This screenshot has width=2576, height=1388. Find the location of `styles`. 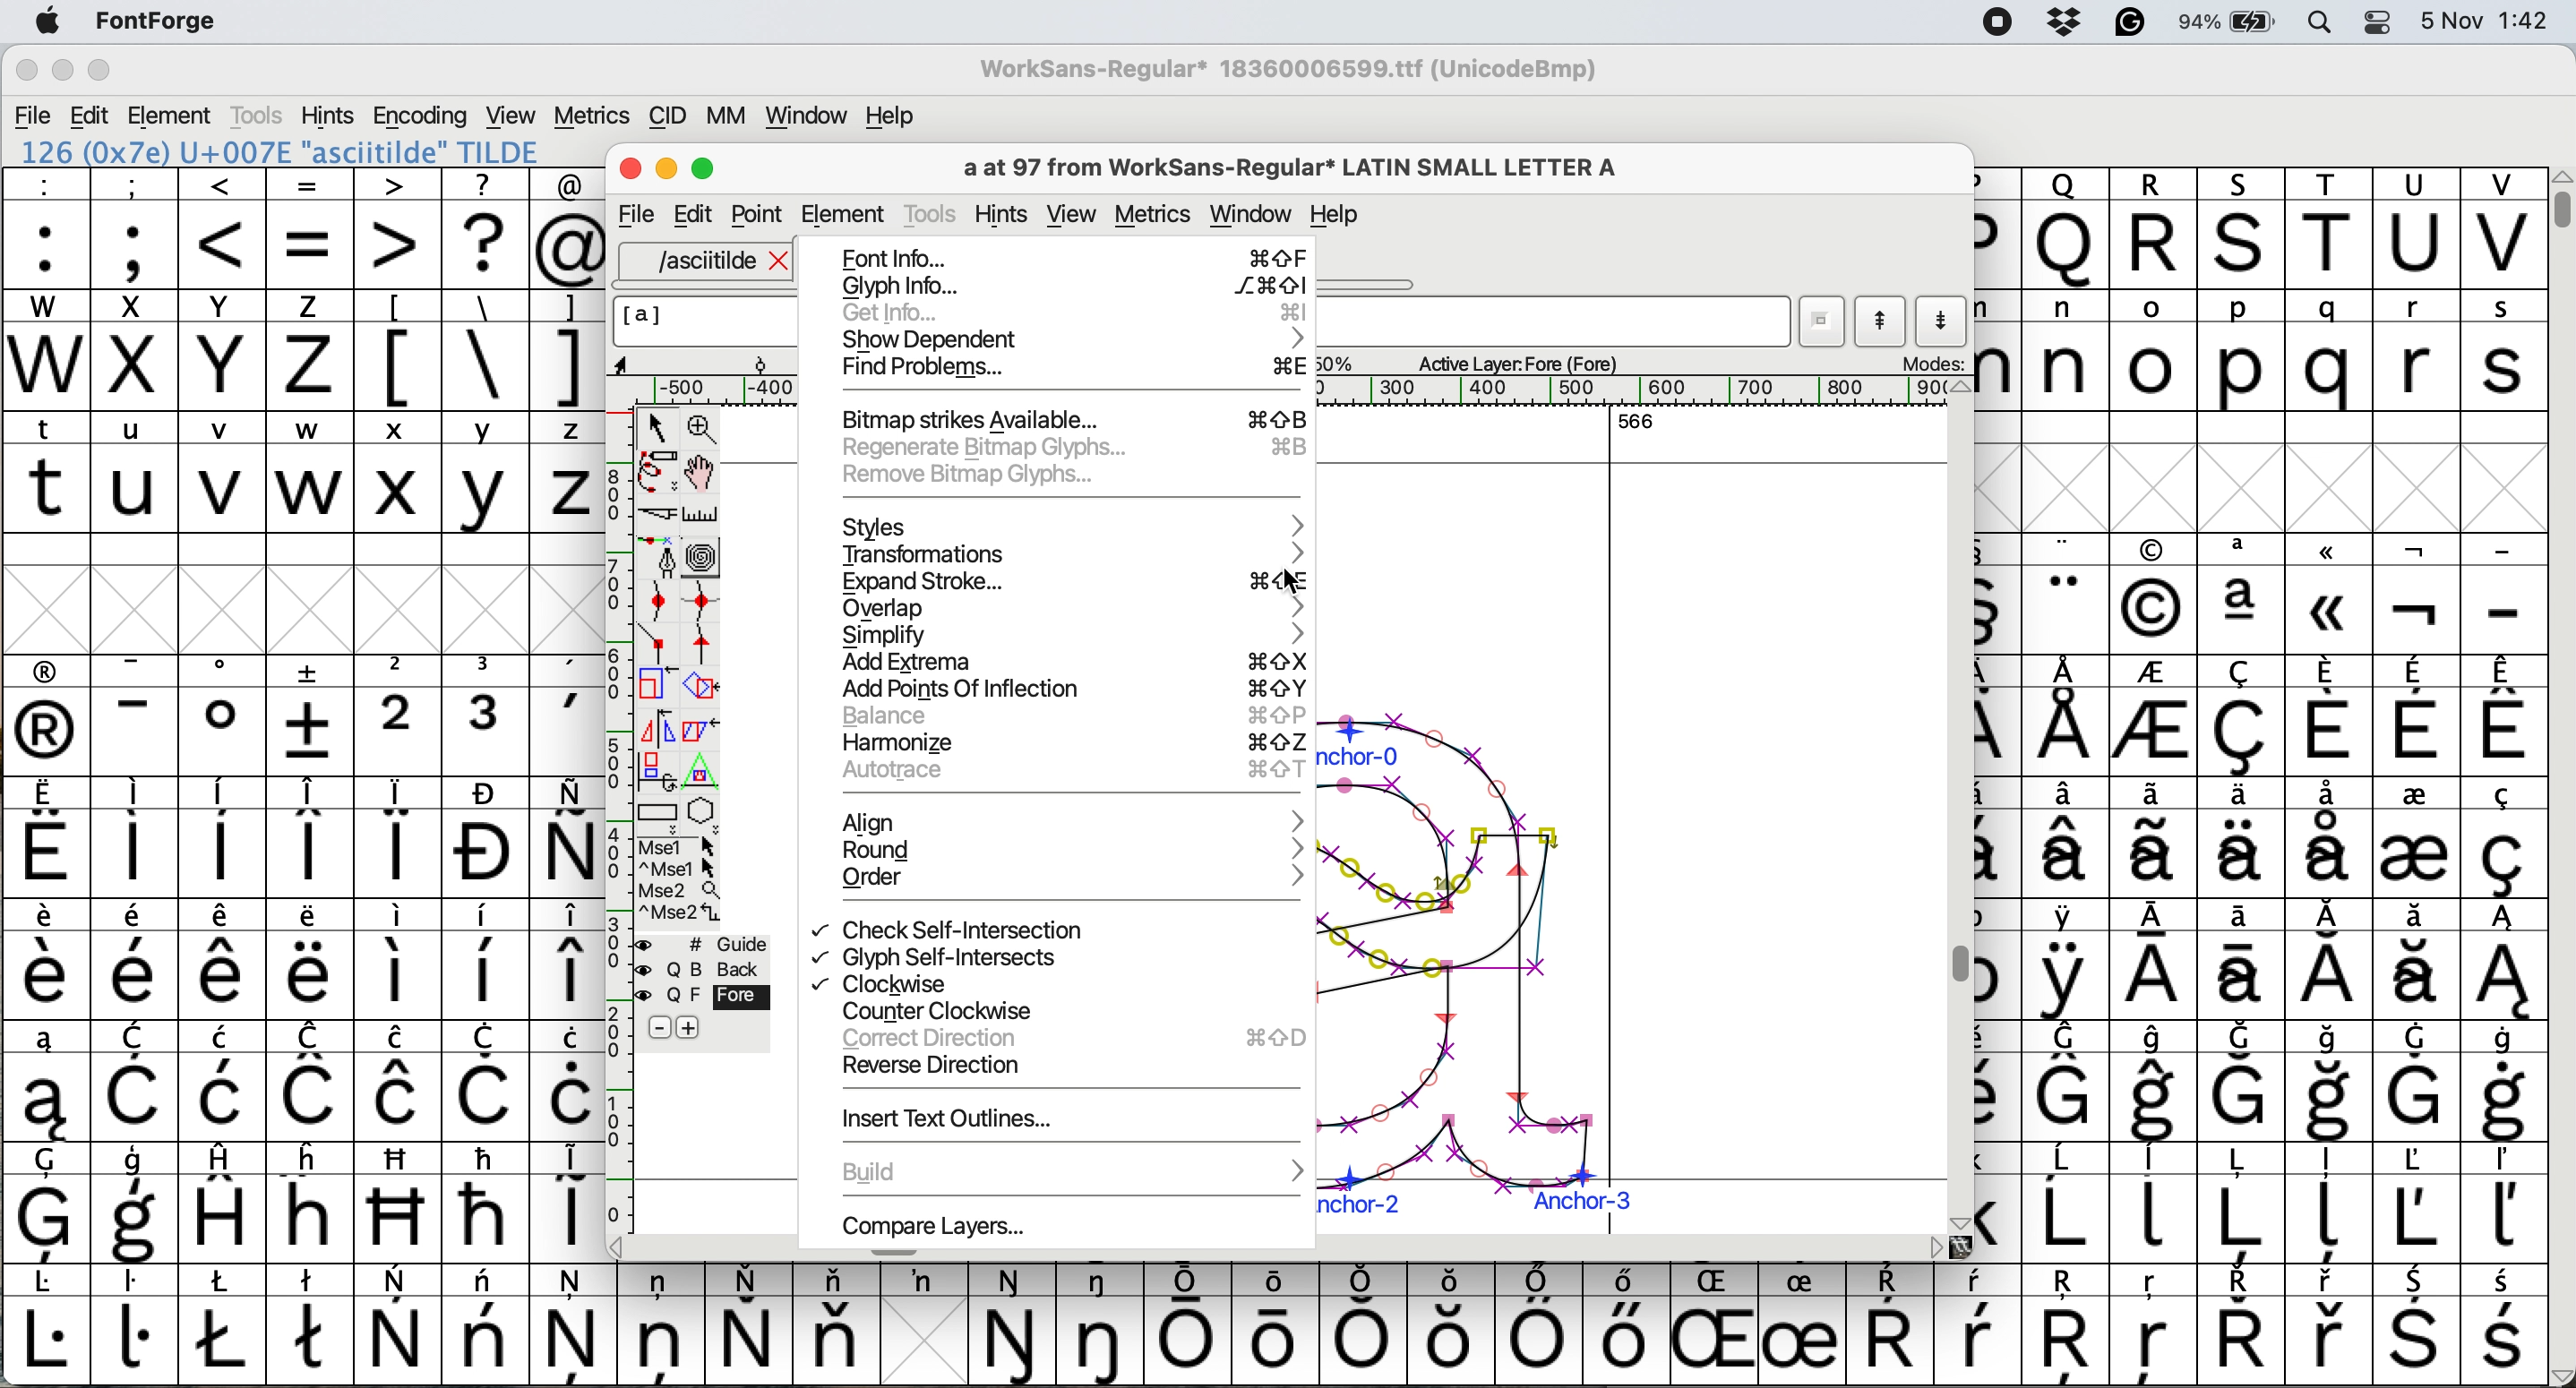

styles is located at coordinates (1074, 523).